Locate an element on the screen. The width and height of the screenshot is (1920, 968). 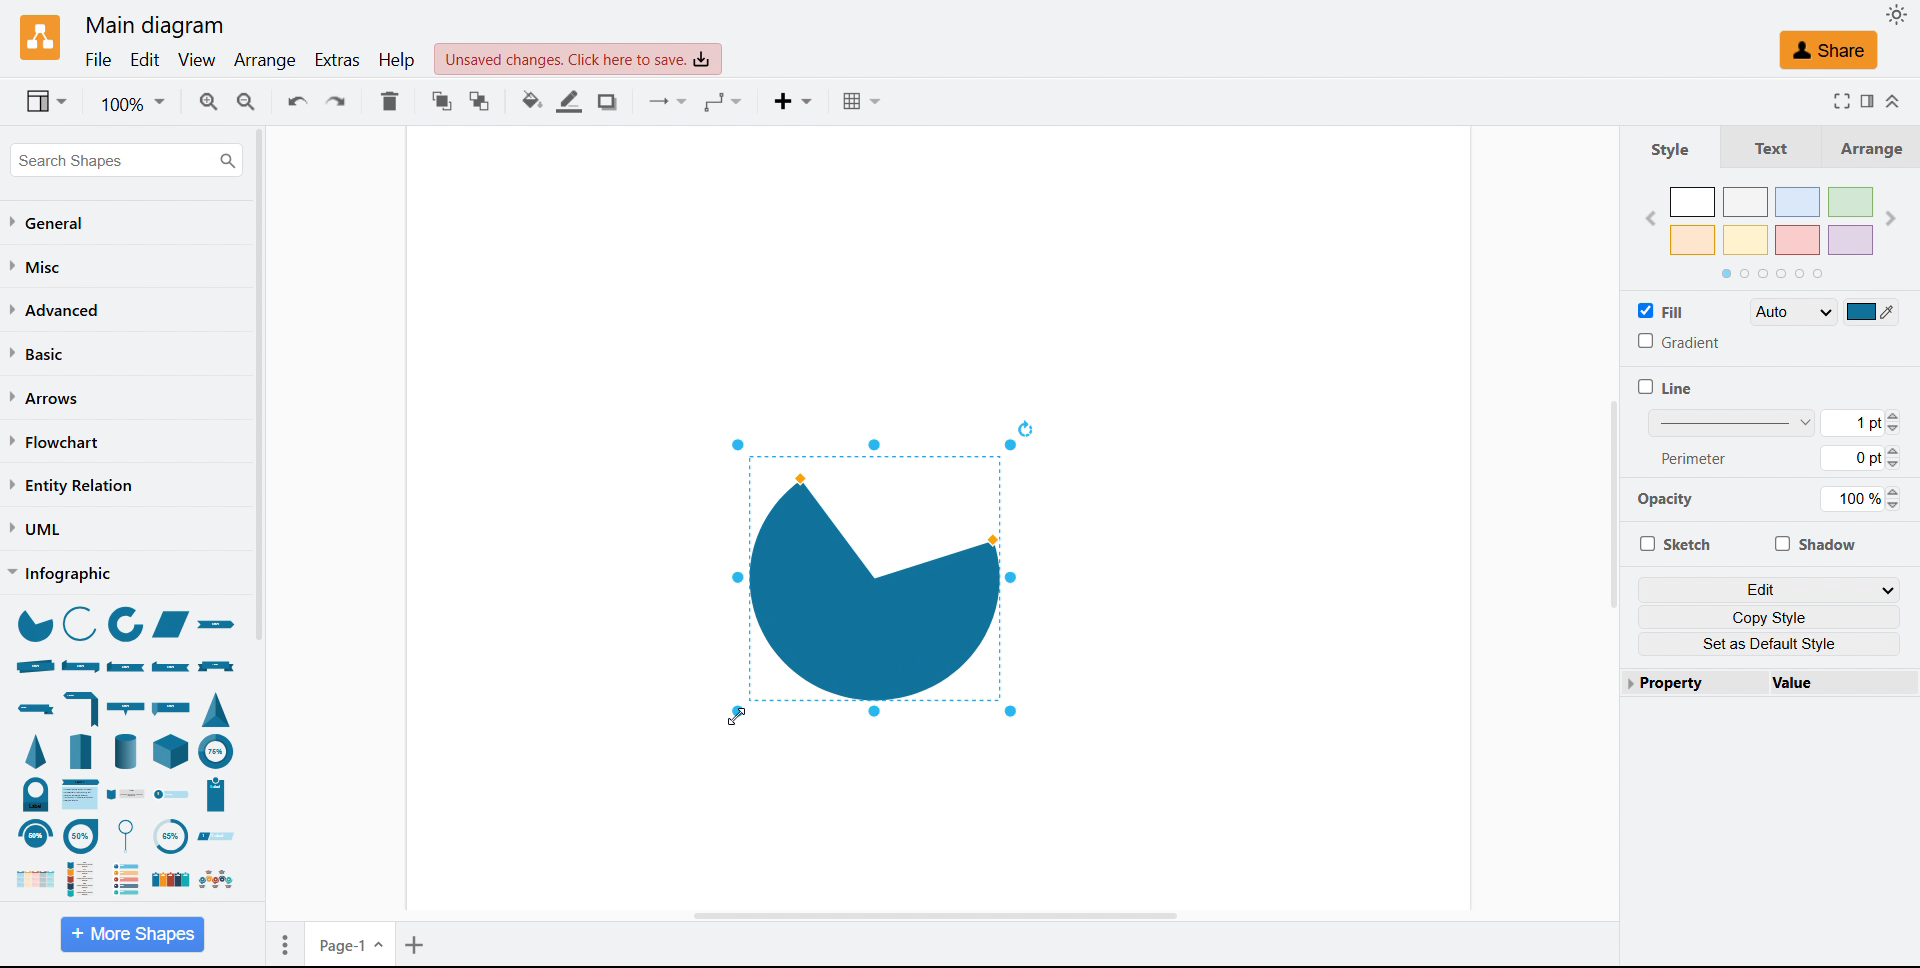
triangle is located at coordinates (217, 708).